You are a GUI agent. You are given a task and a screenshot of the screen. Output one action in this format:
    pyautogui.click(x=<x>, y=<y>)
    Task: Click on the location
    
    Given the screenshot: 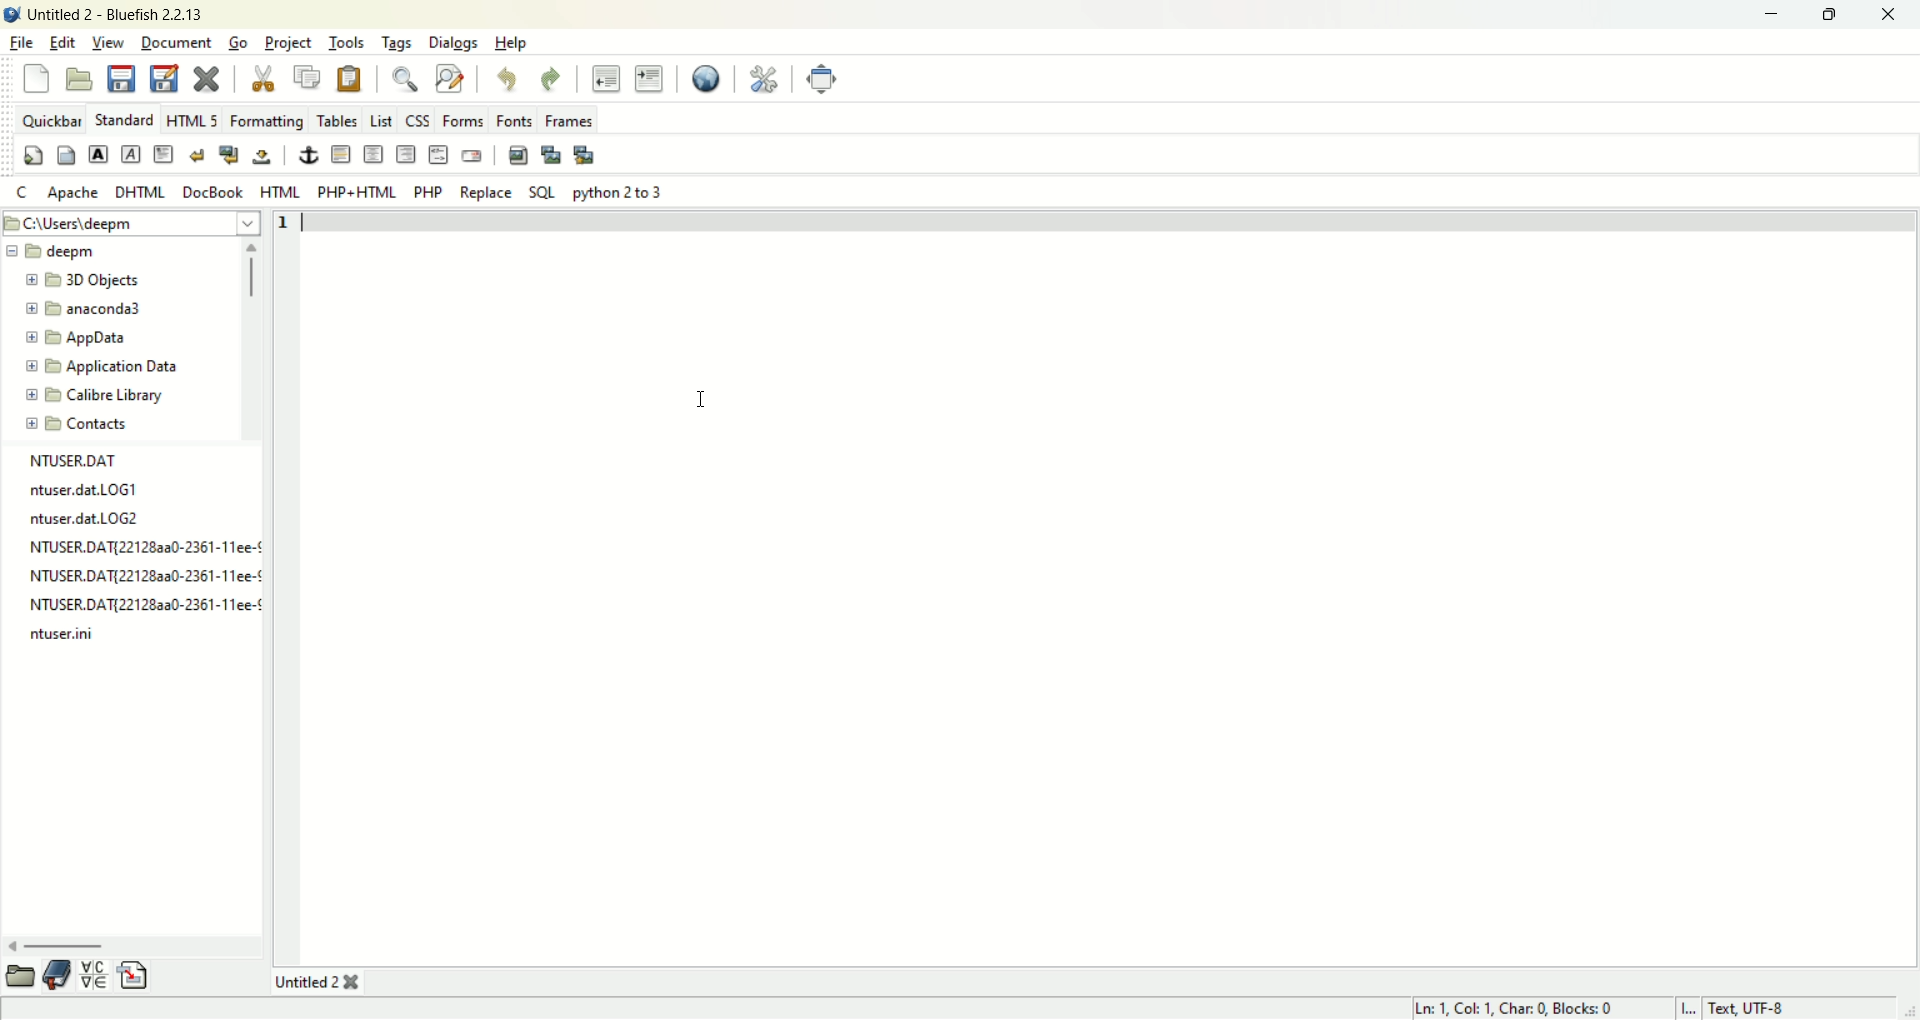 What is the action you would take?
    pyautogui.click(x=133, y=221)
    